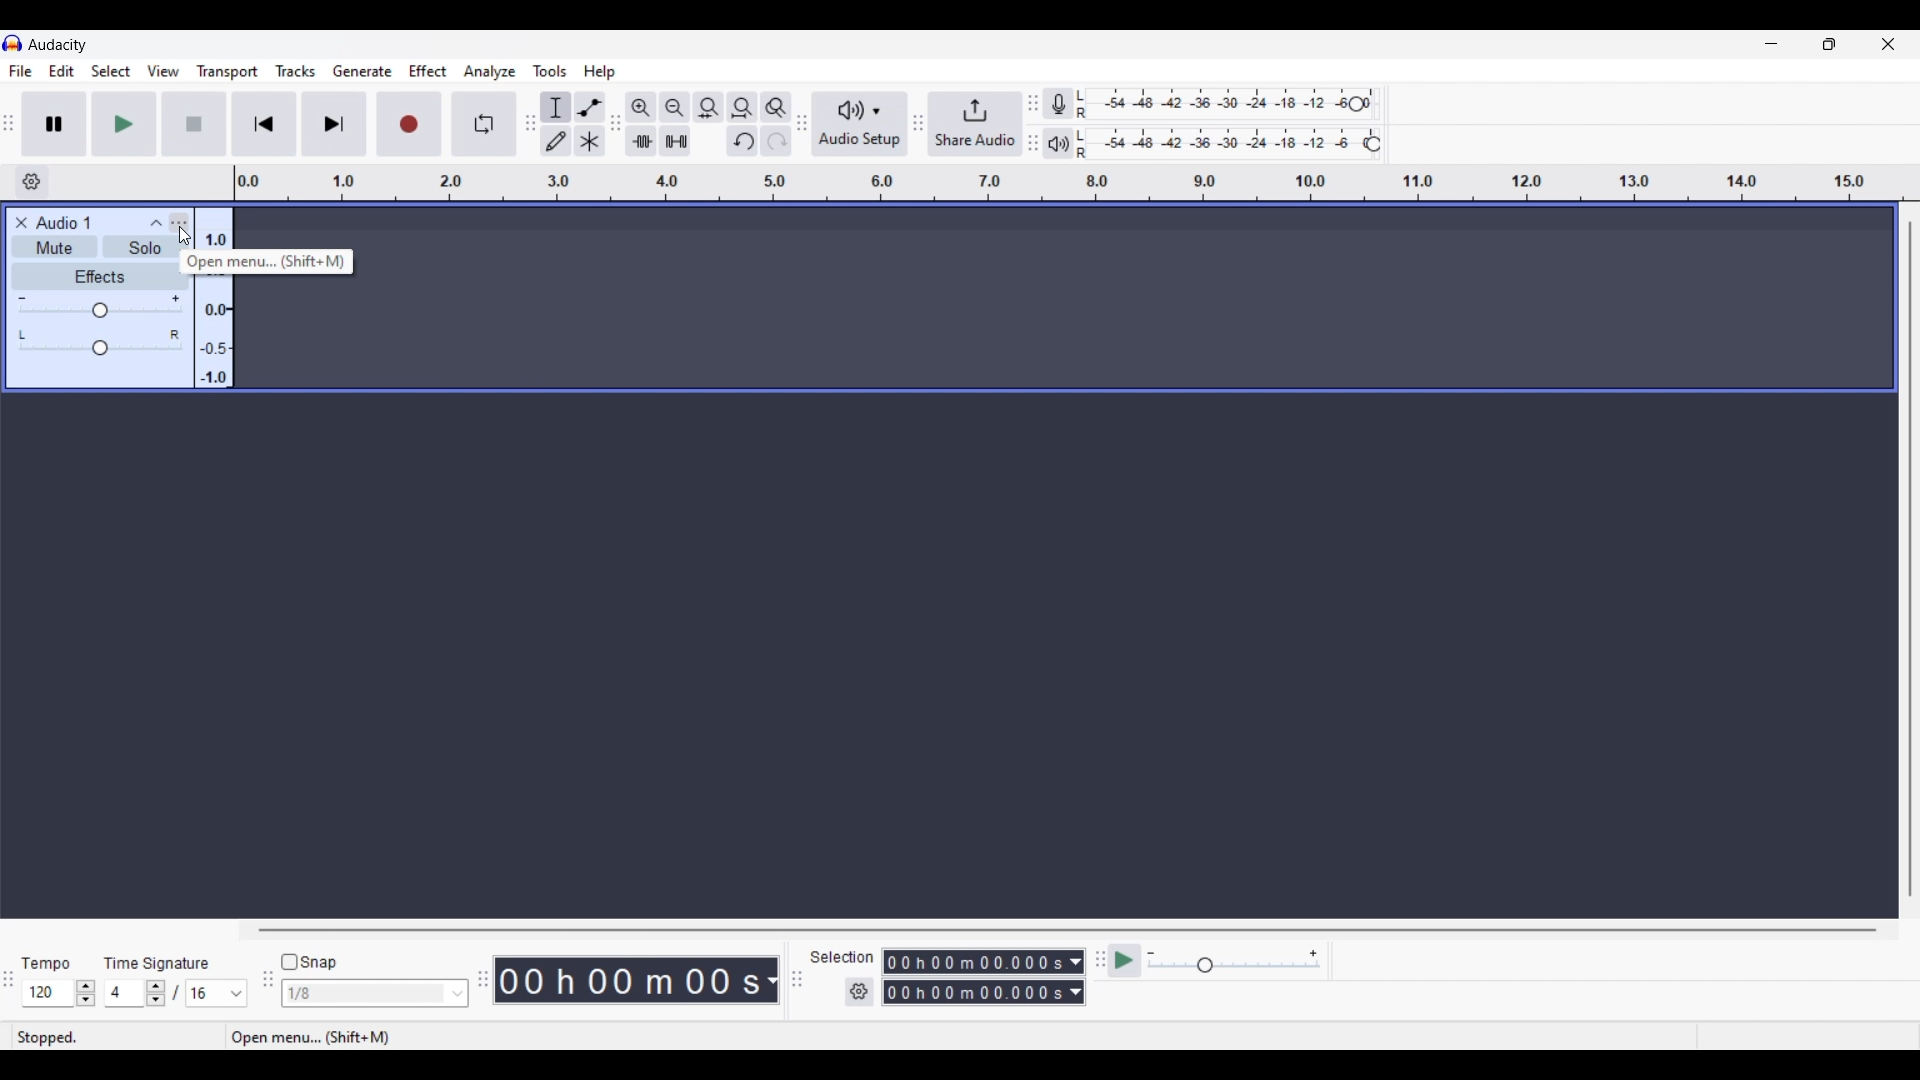 The width and height of the screenshot is (1920, 1080). I want to click on Zoom in, so click(640, 107).